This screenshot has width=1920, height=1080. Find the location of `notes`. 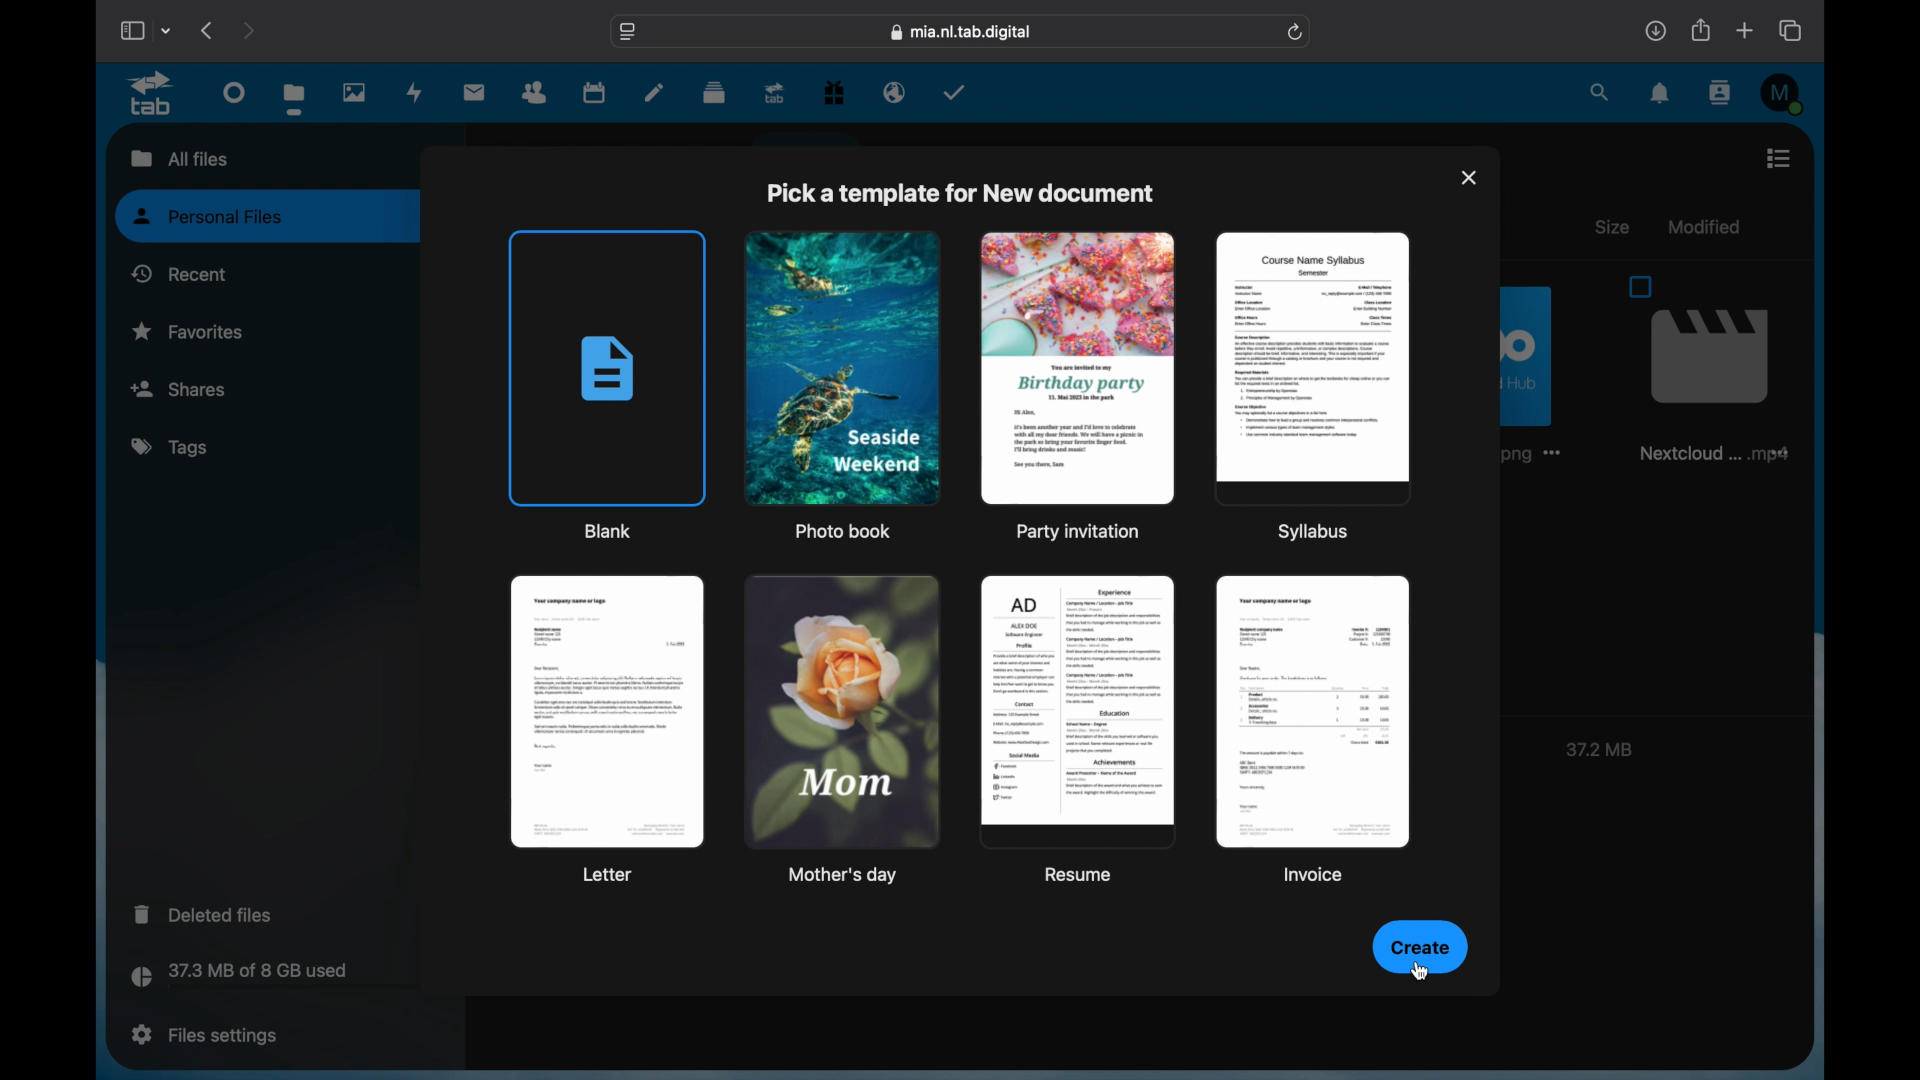

notes is located at coordinates (654, 91).